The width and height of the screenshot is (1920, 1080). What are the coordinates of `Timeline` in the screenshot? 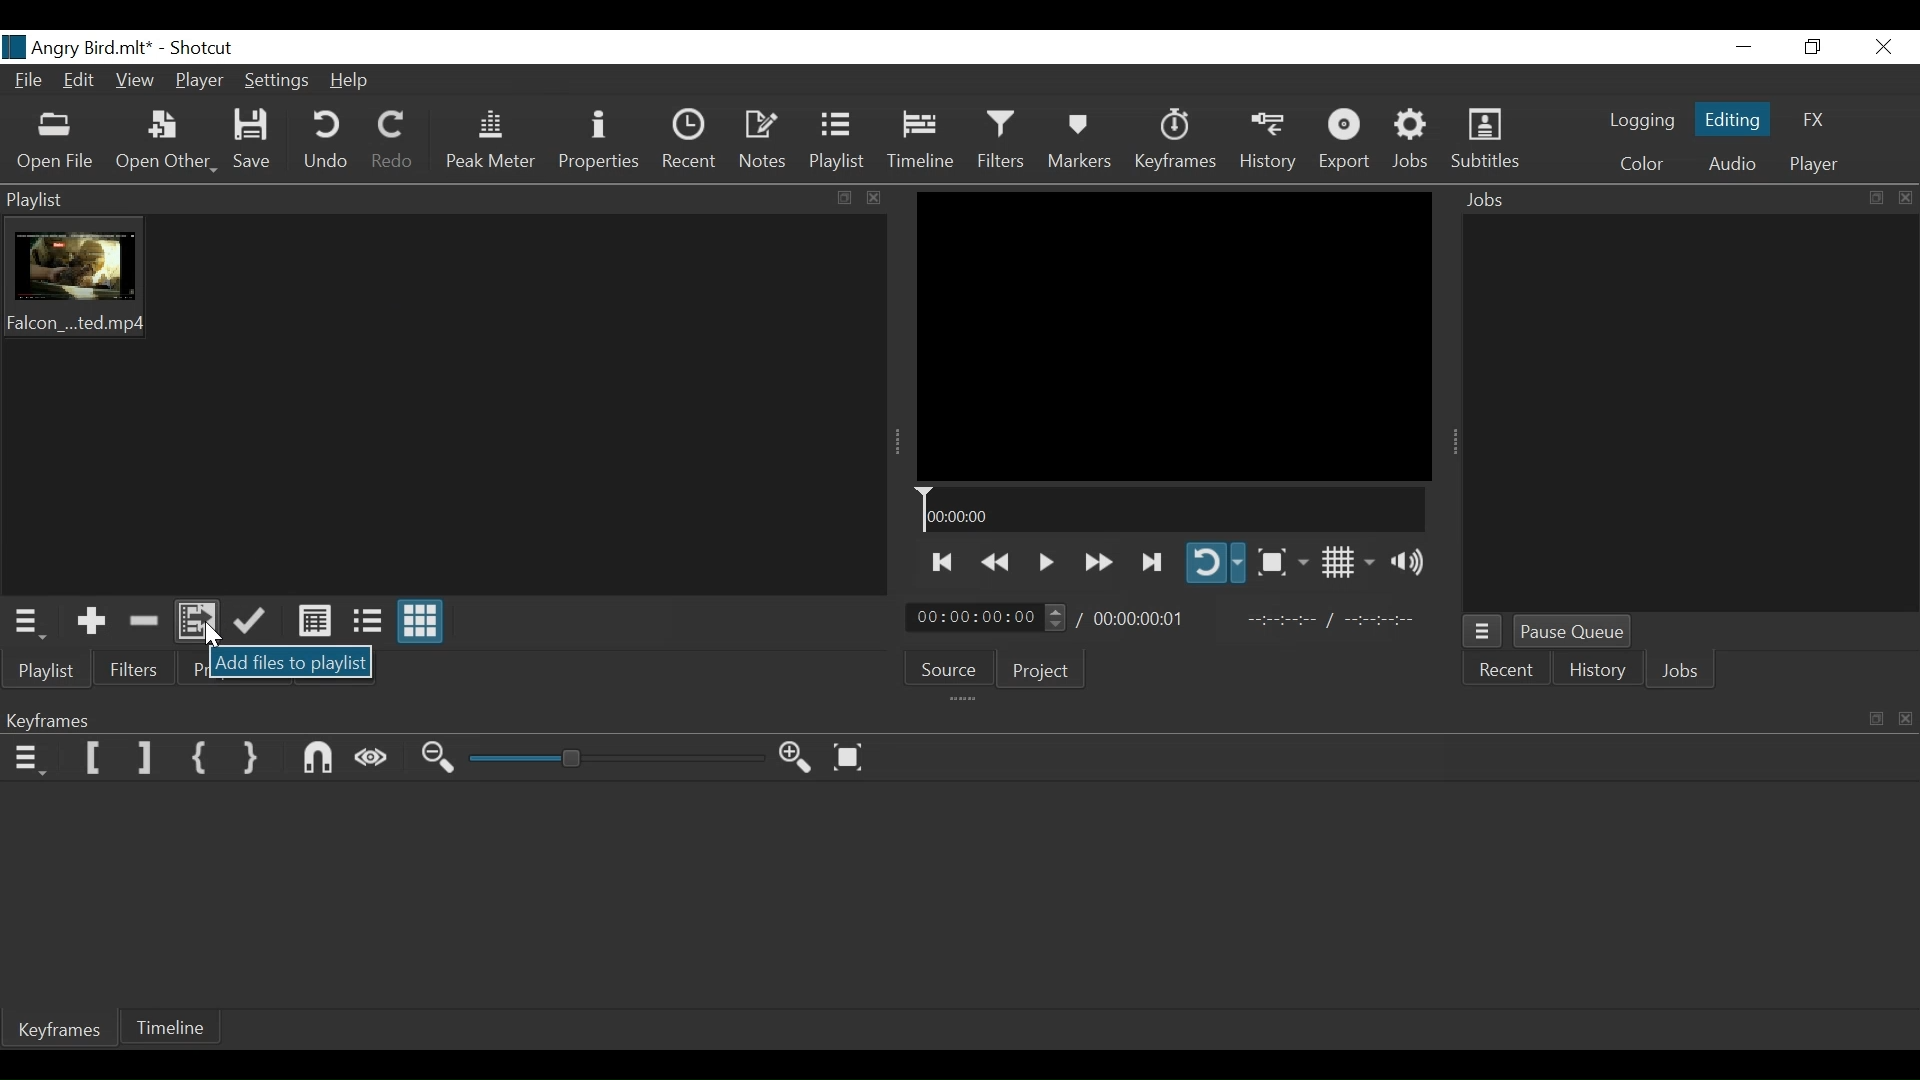 It's located at (926, 142).